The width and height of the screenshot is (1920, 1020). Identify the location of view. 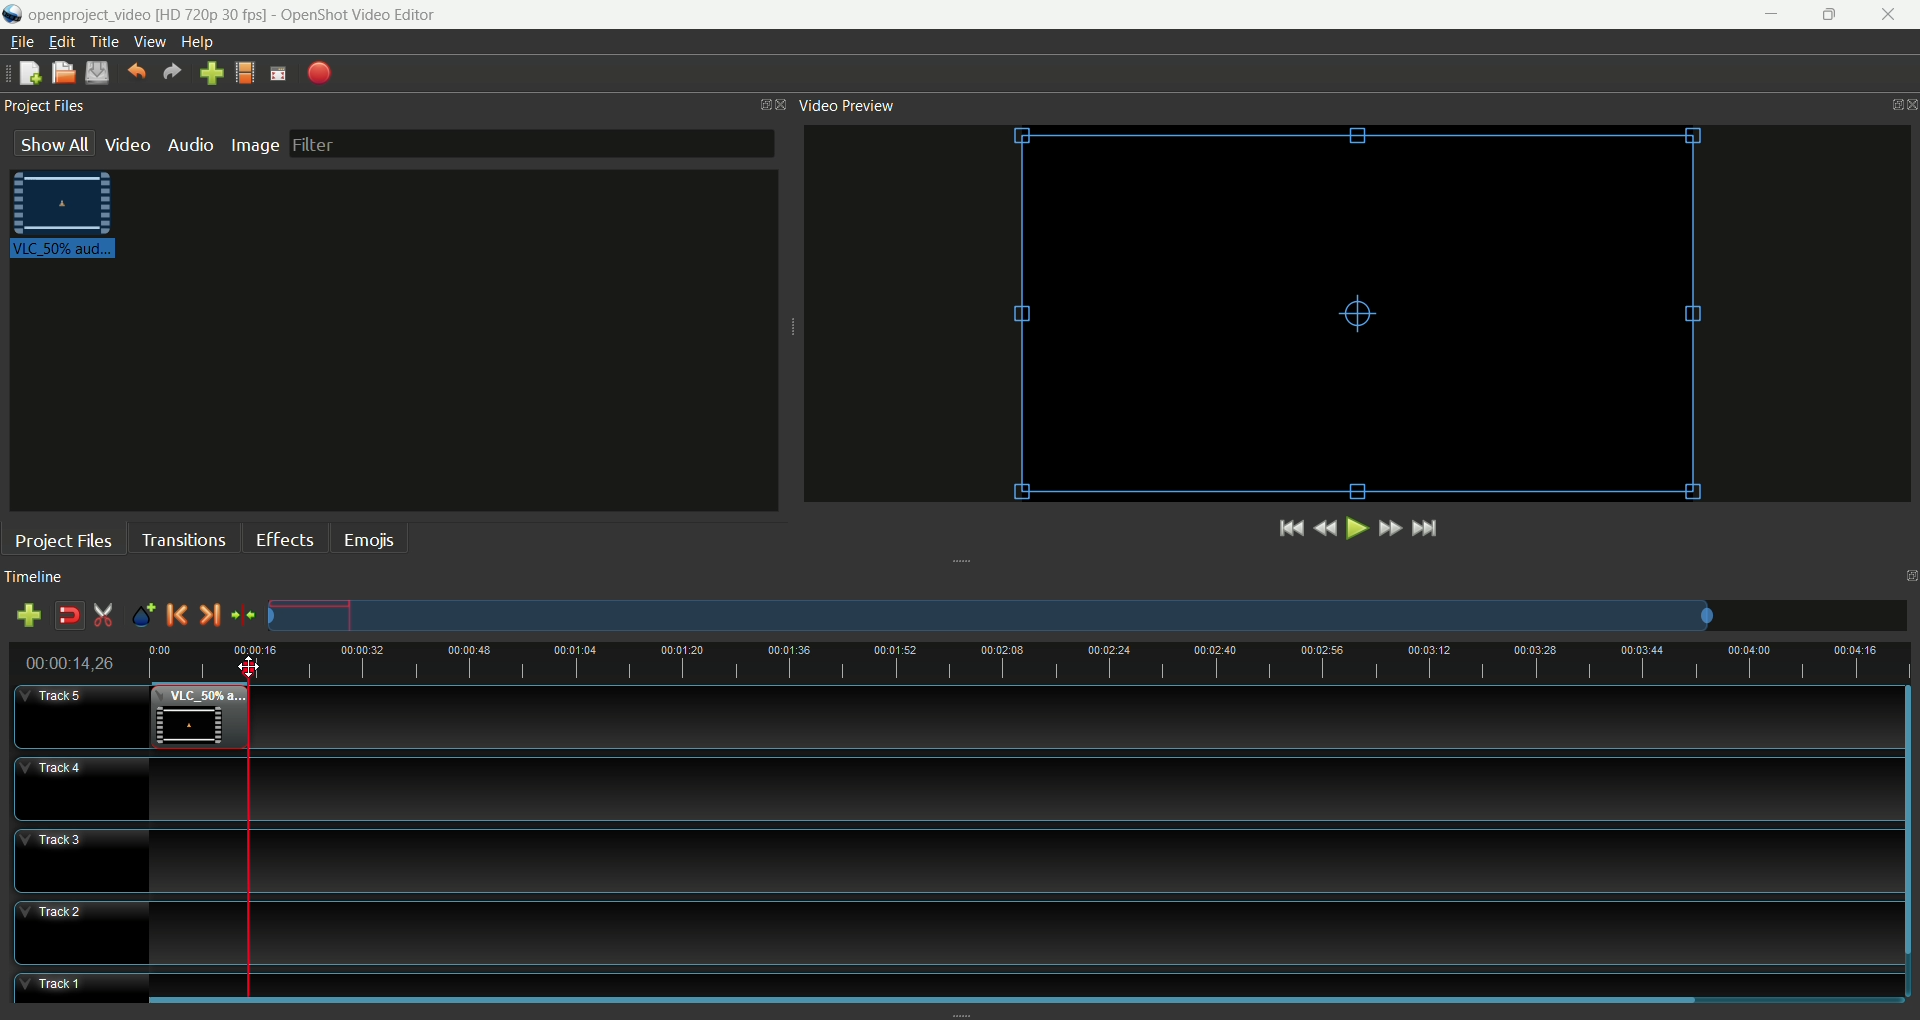
(149, 43).